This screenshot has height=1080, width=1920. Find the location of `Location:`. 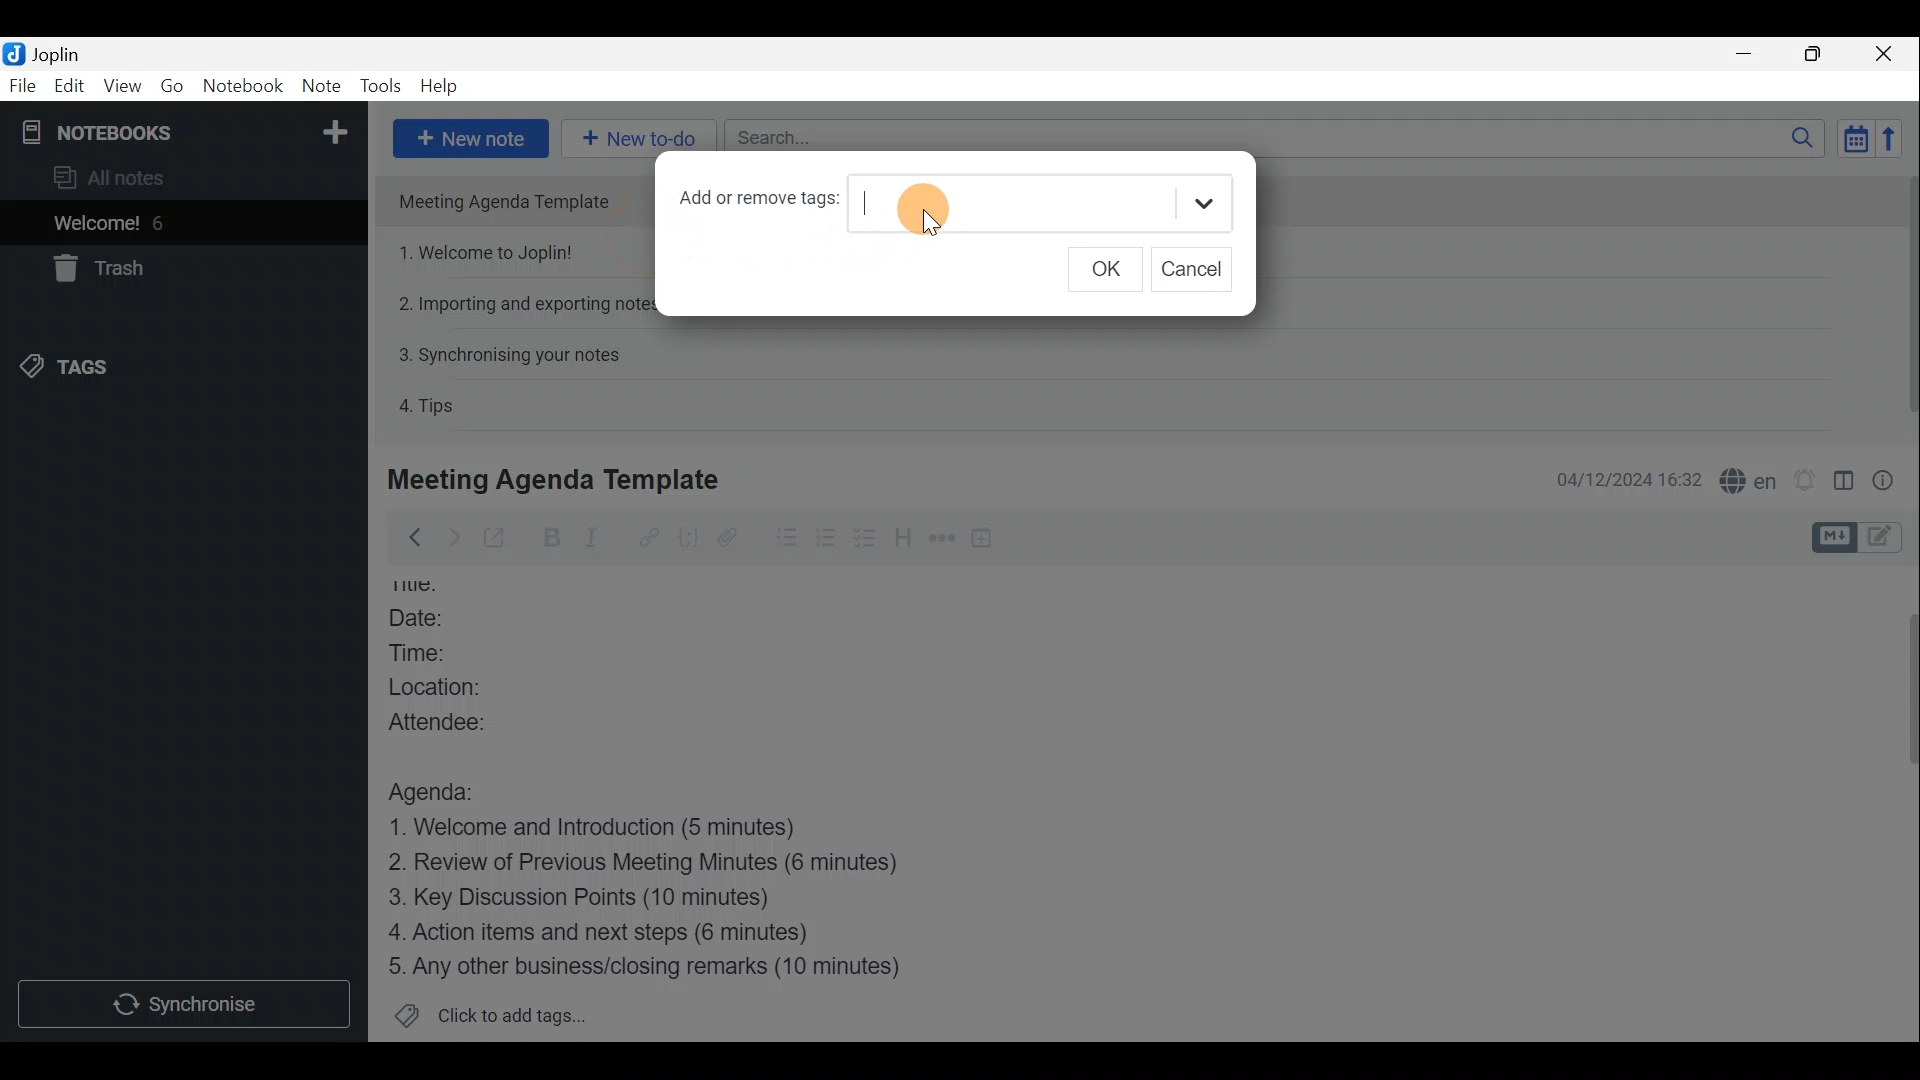

Location: is located at coordinates (459, 687).